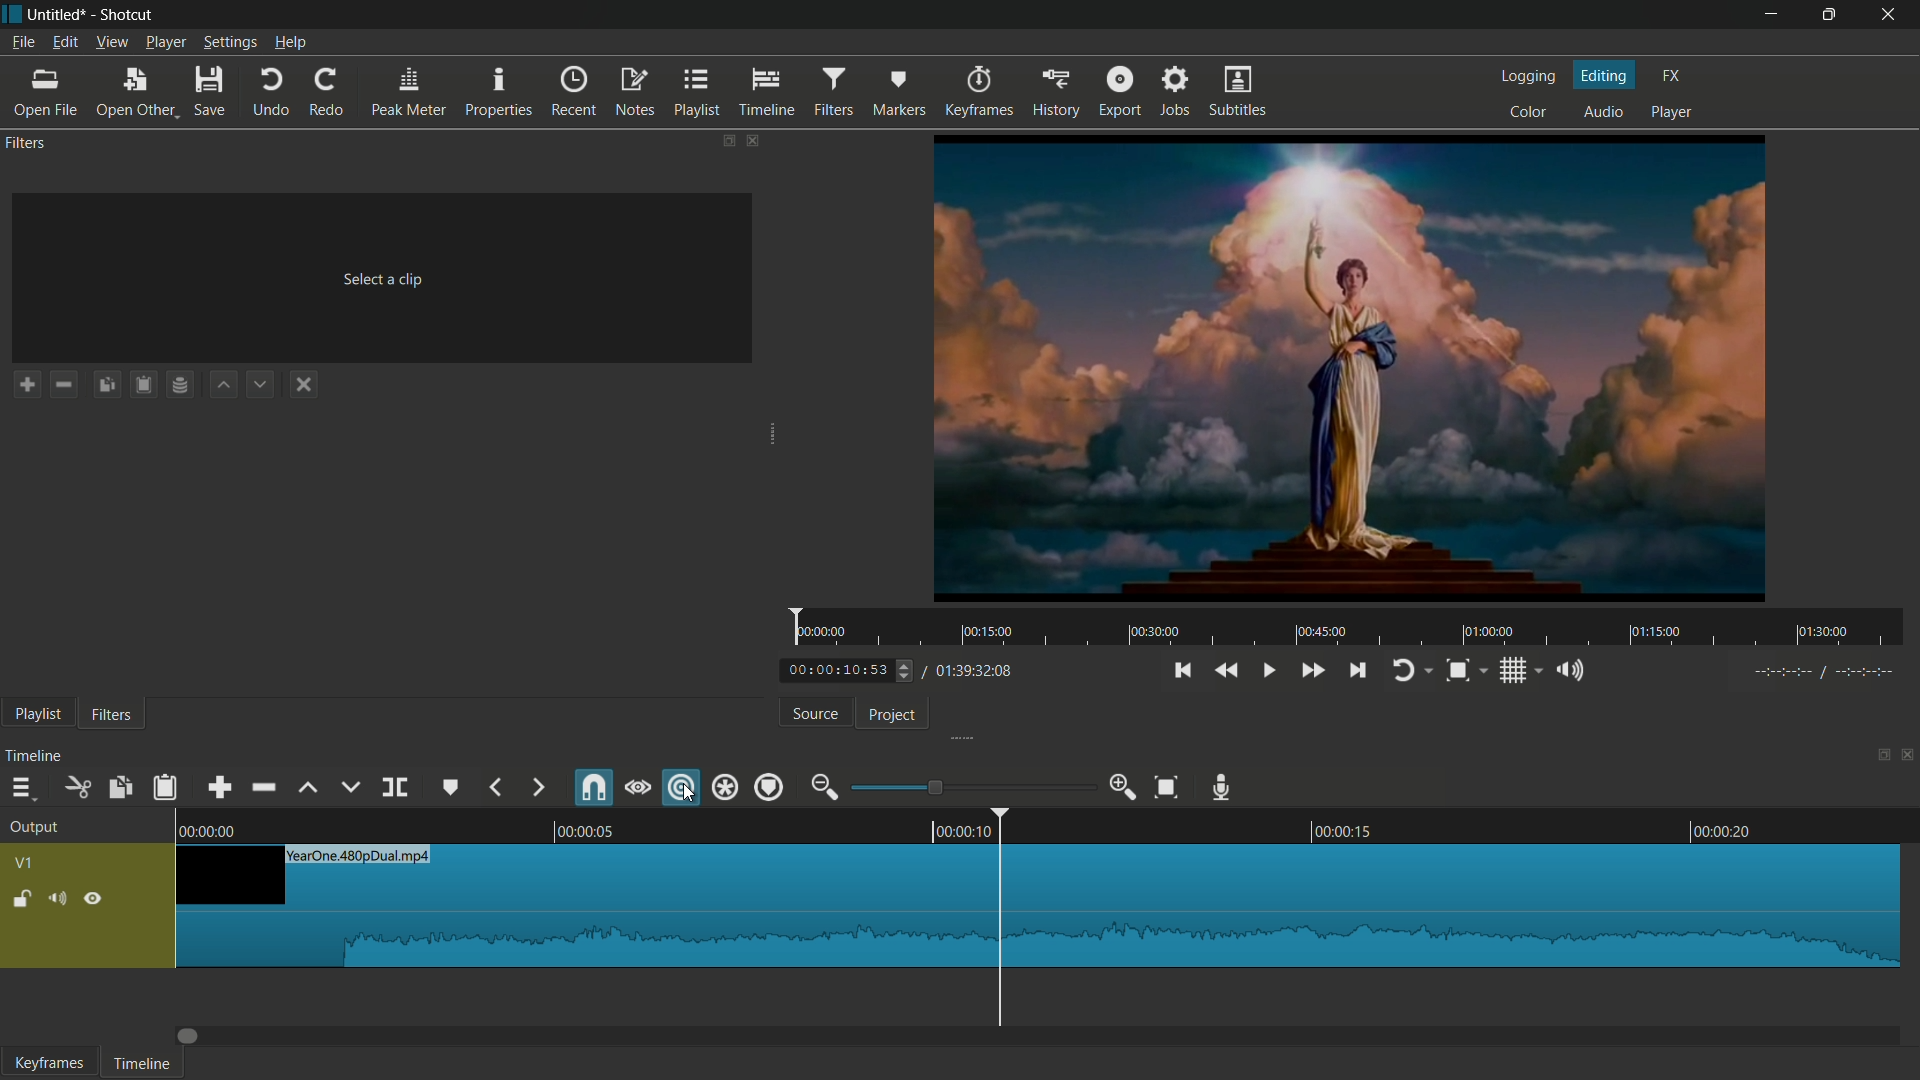 The width and height of the screenshot is (1920, 1080). Describe the element at coordinates (26, 144) in the screenshot. I see `filters` at that location.